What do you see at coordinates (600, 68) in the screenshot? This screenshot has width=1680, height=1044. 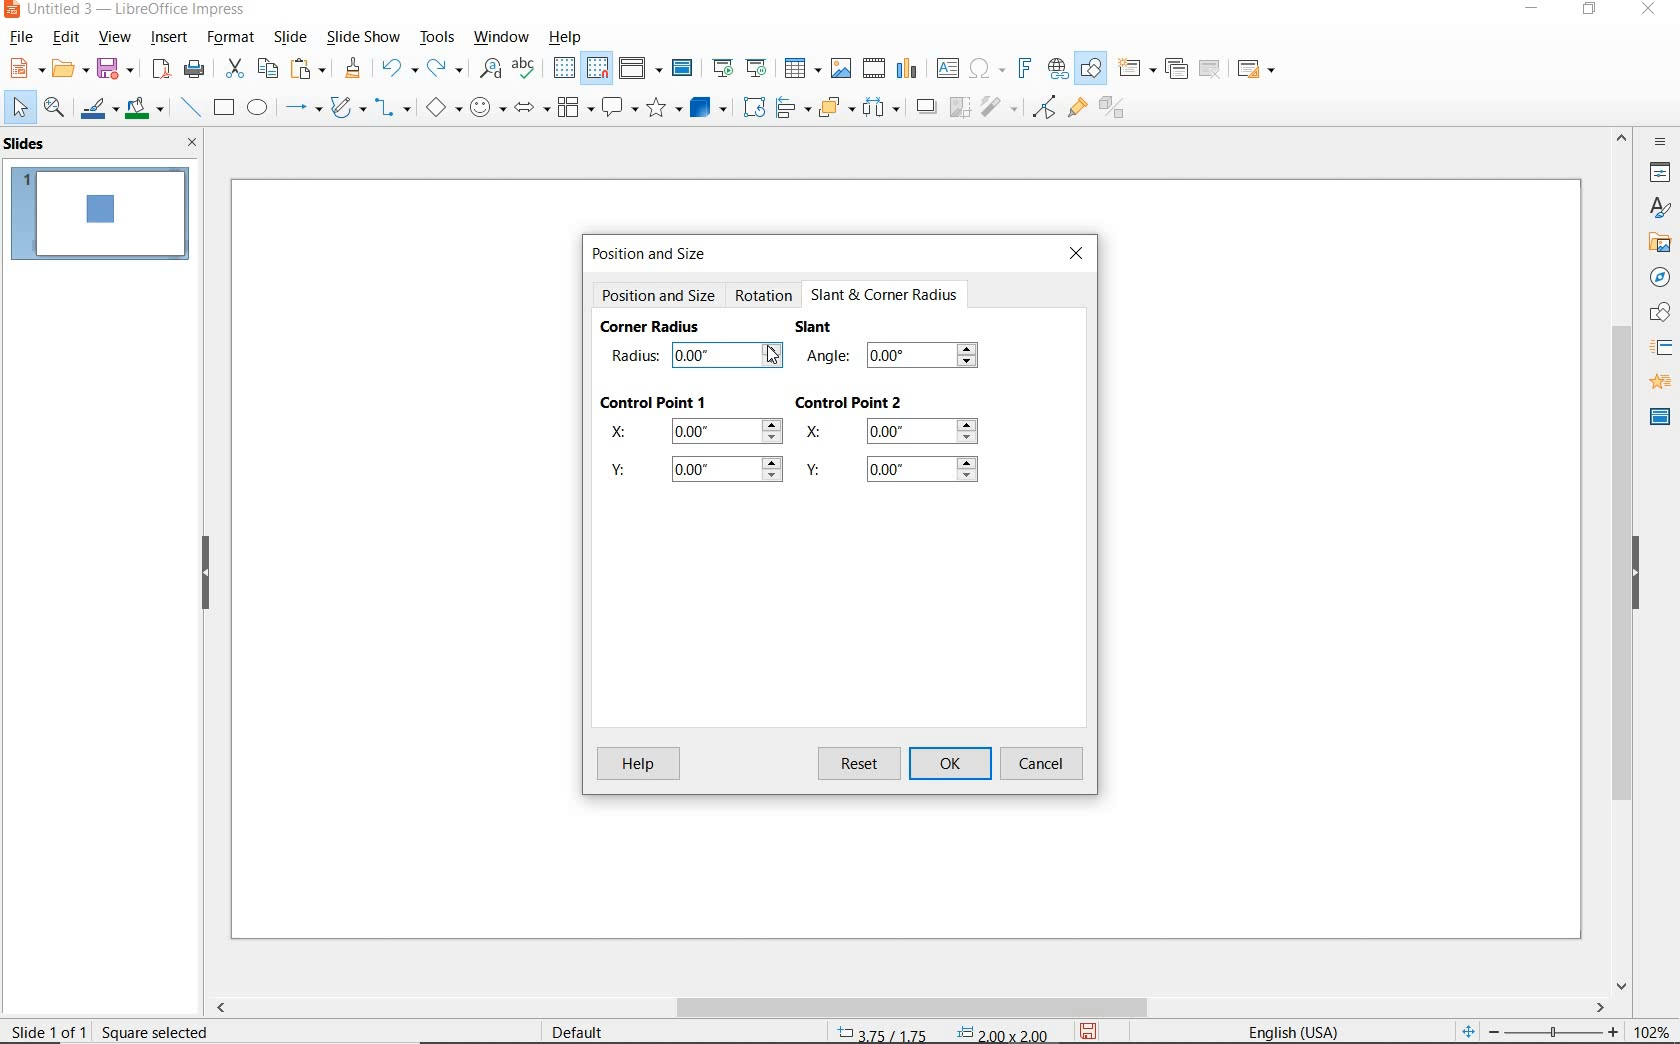 I see `snap to grid` at bounding box center [600, 68].